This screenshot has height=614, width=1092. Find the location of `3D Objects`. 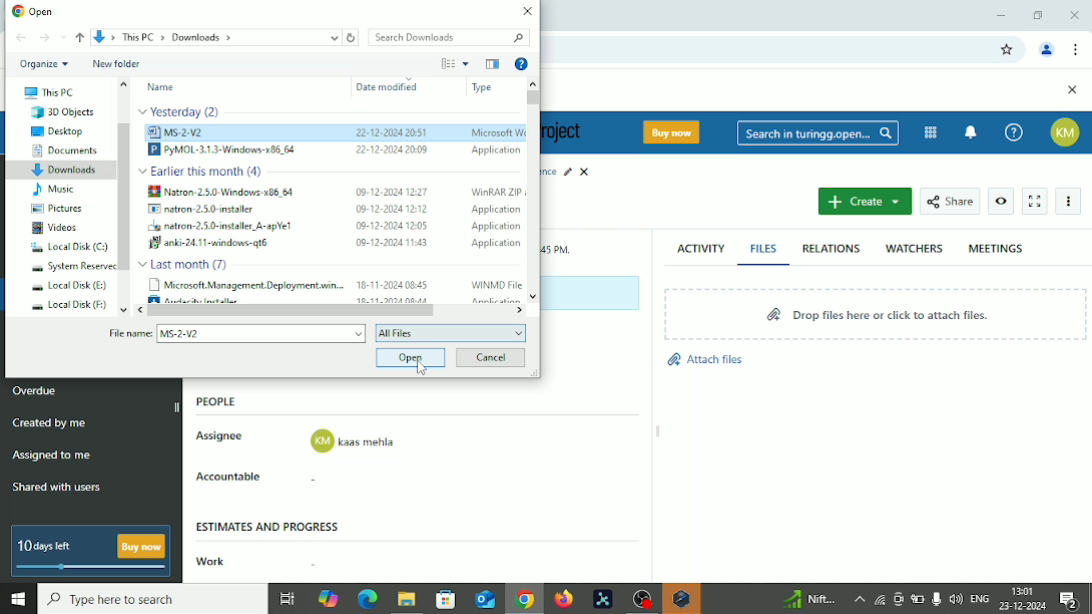

3D Objects is located at coordinates (65, 112).